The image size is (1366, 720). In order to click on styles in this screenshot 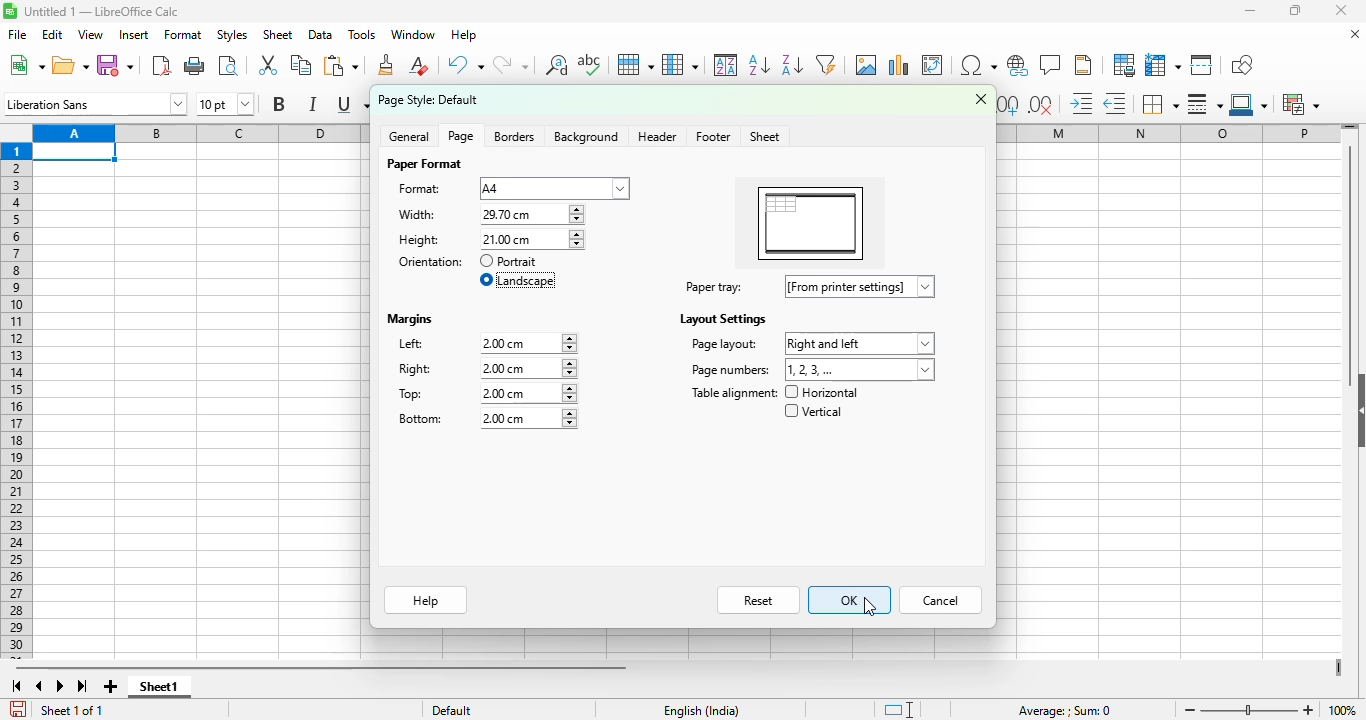, I will do `click(233, 35)`.